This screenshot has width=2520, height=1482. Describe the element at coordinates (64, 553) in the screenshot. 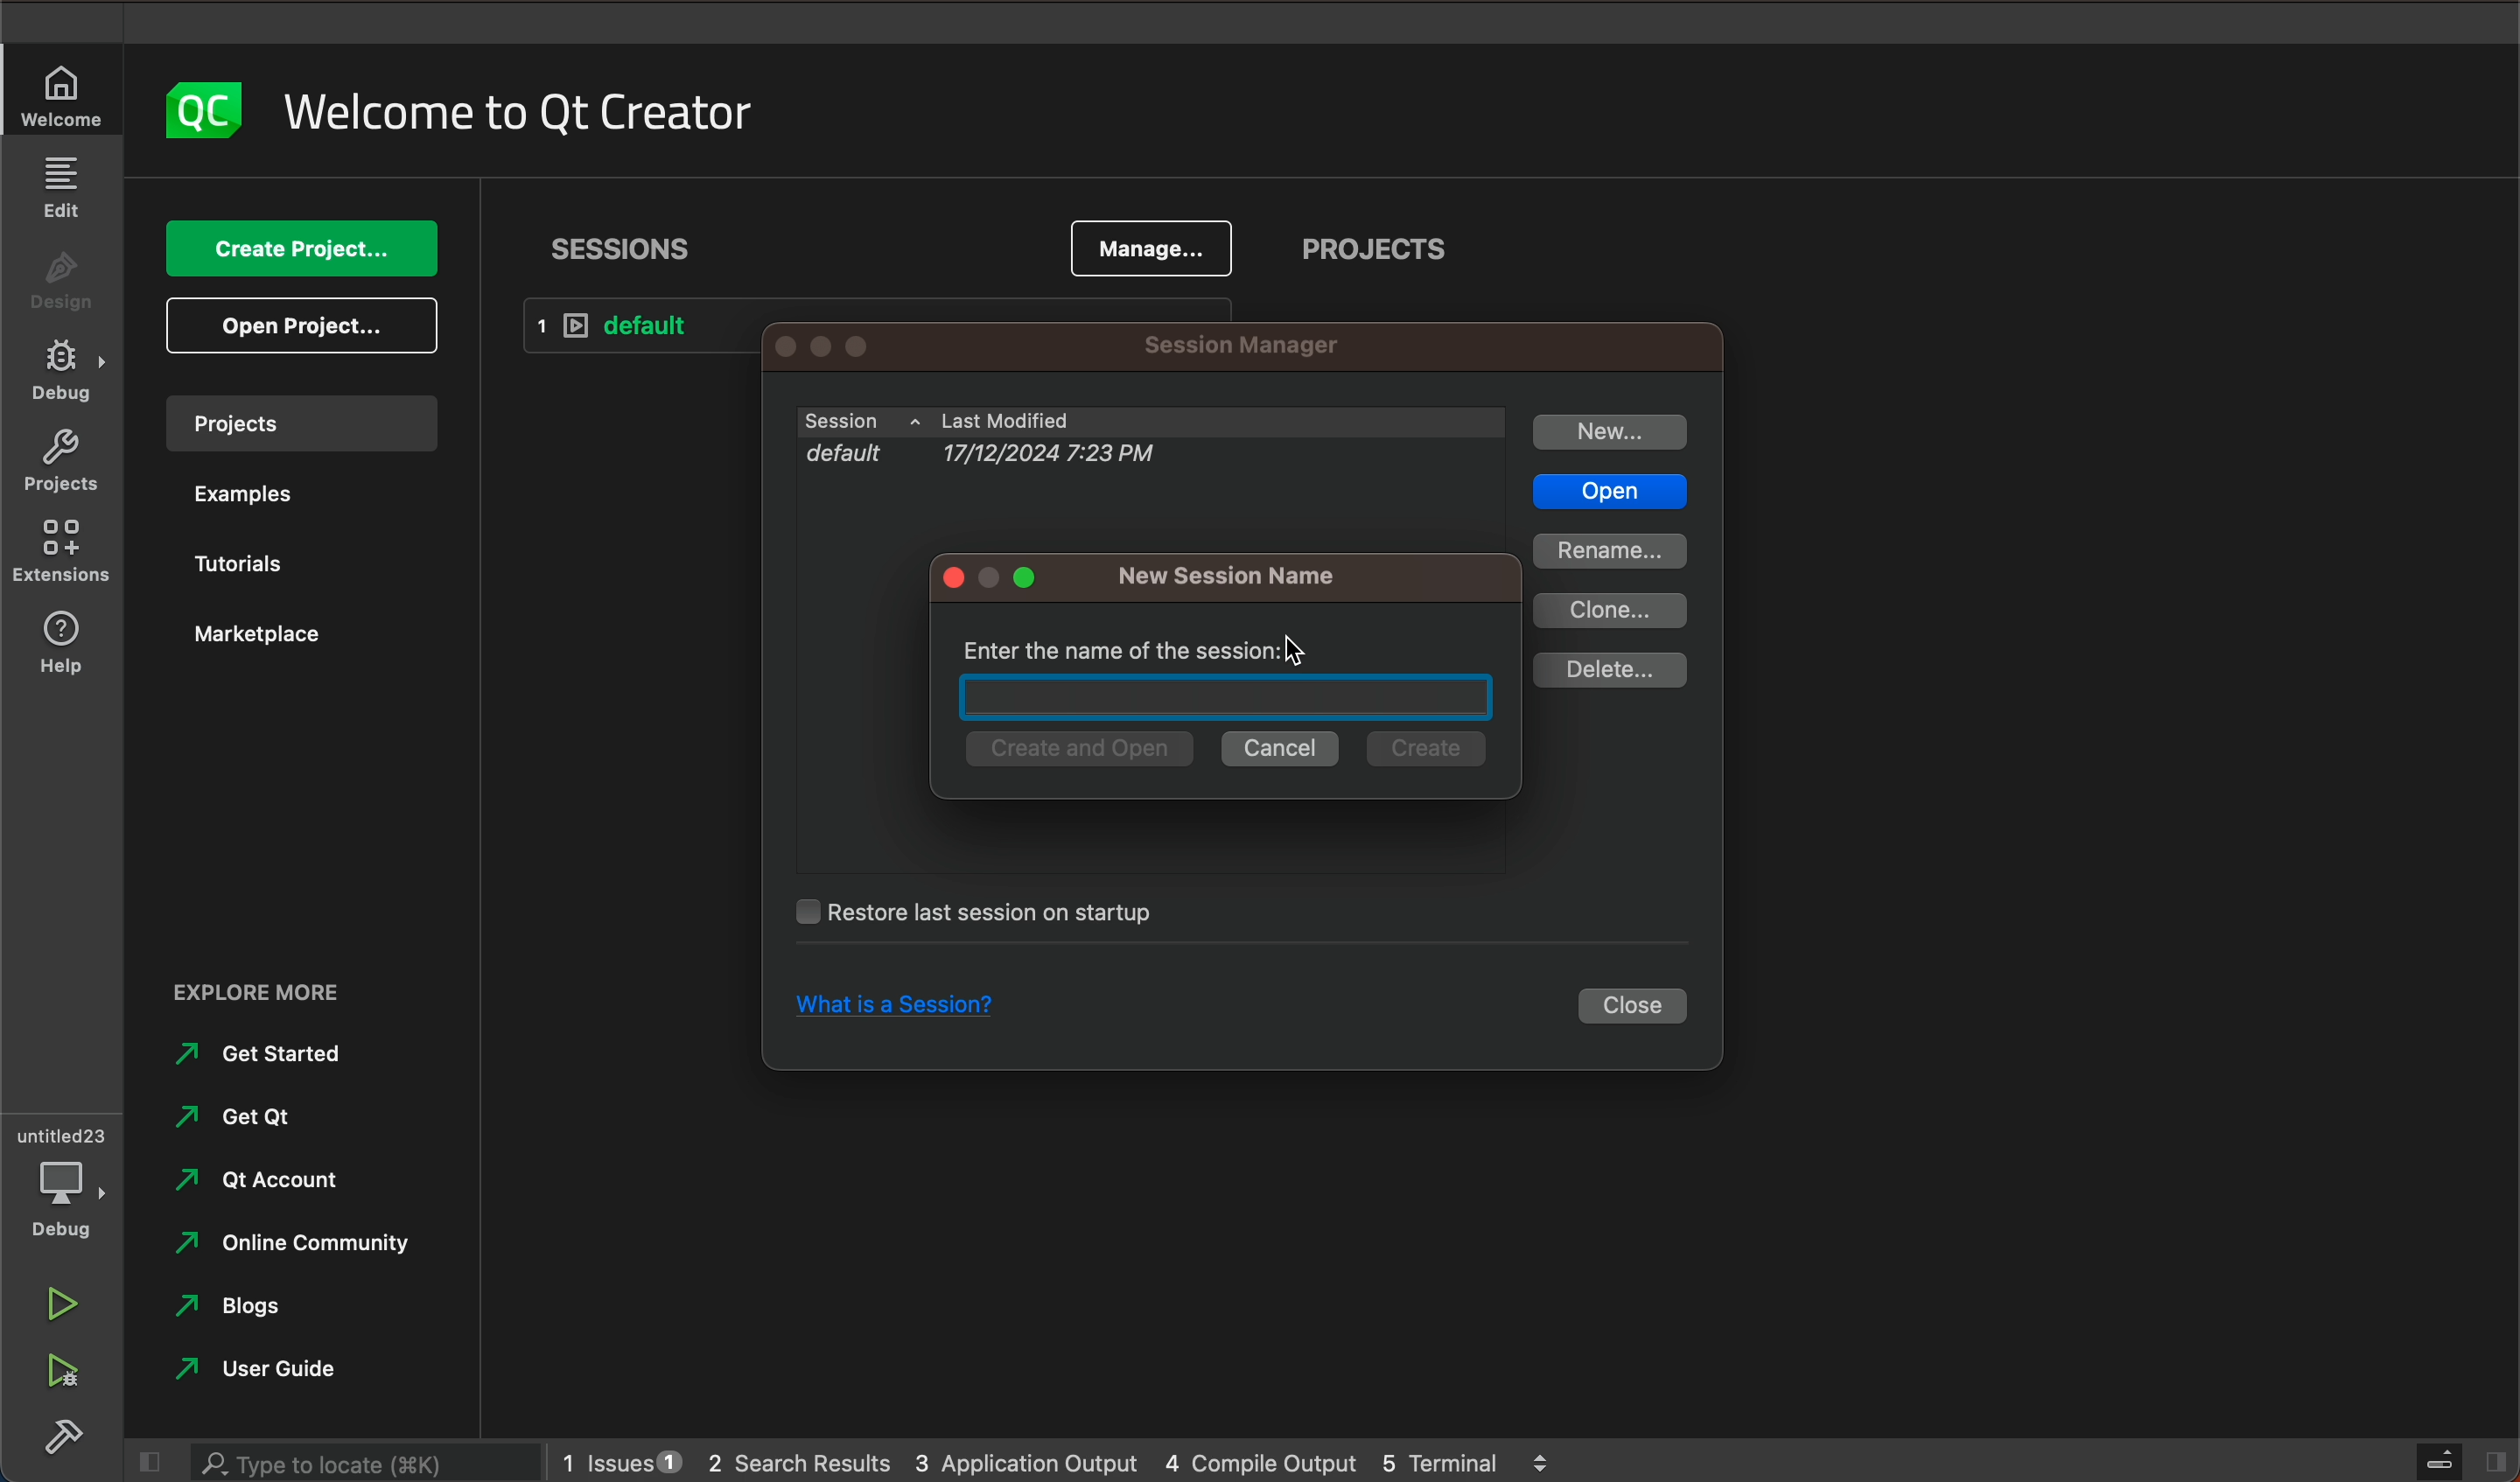

I see `Extensions` at that location.